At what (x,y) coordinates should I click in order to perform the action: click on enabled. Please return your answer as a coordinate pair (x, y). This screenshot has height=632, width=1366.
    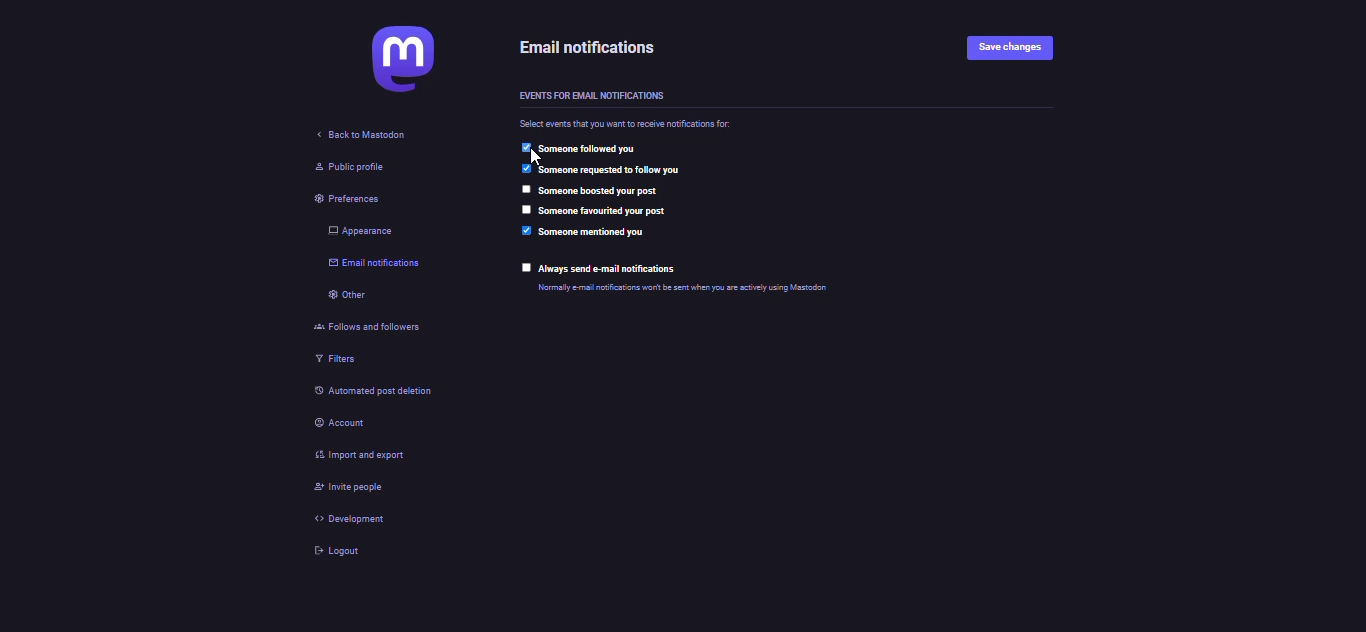
    Looking at the image, I should click on (525, 148).